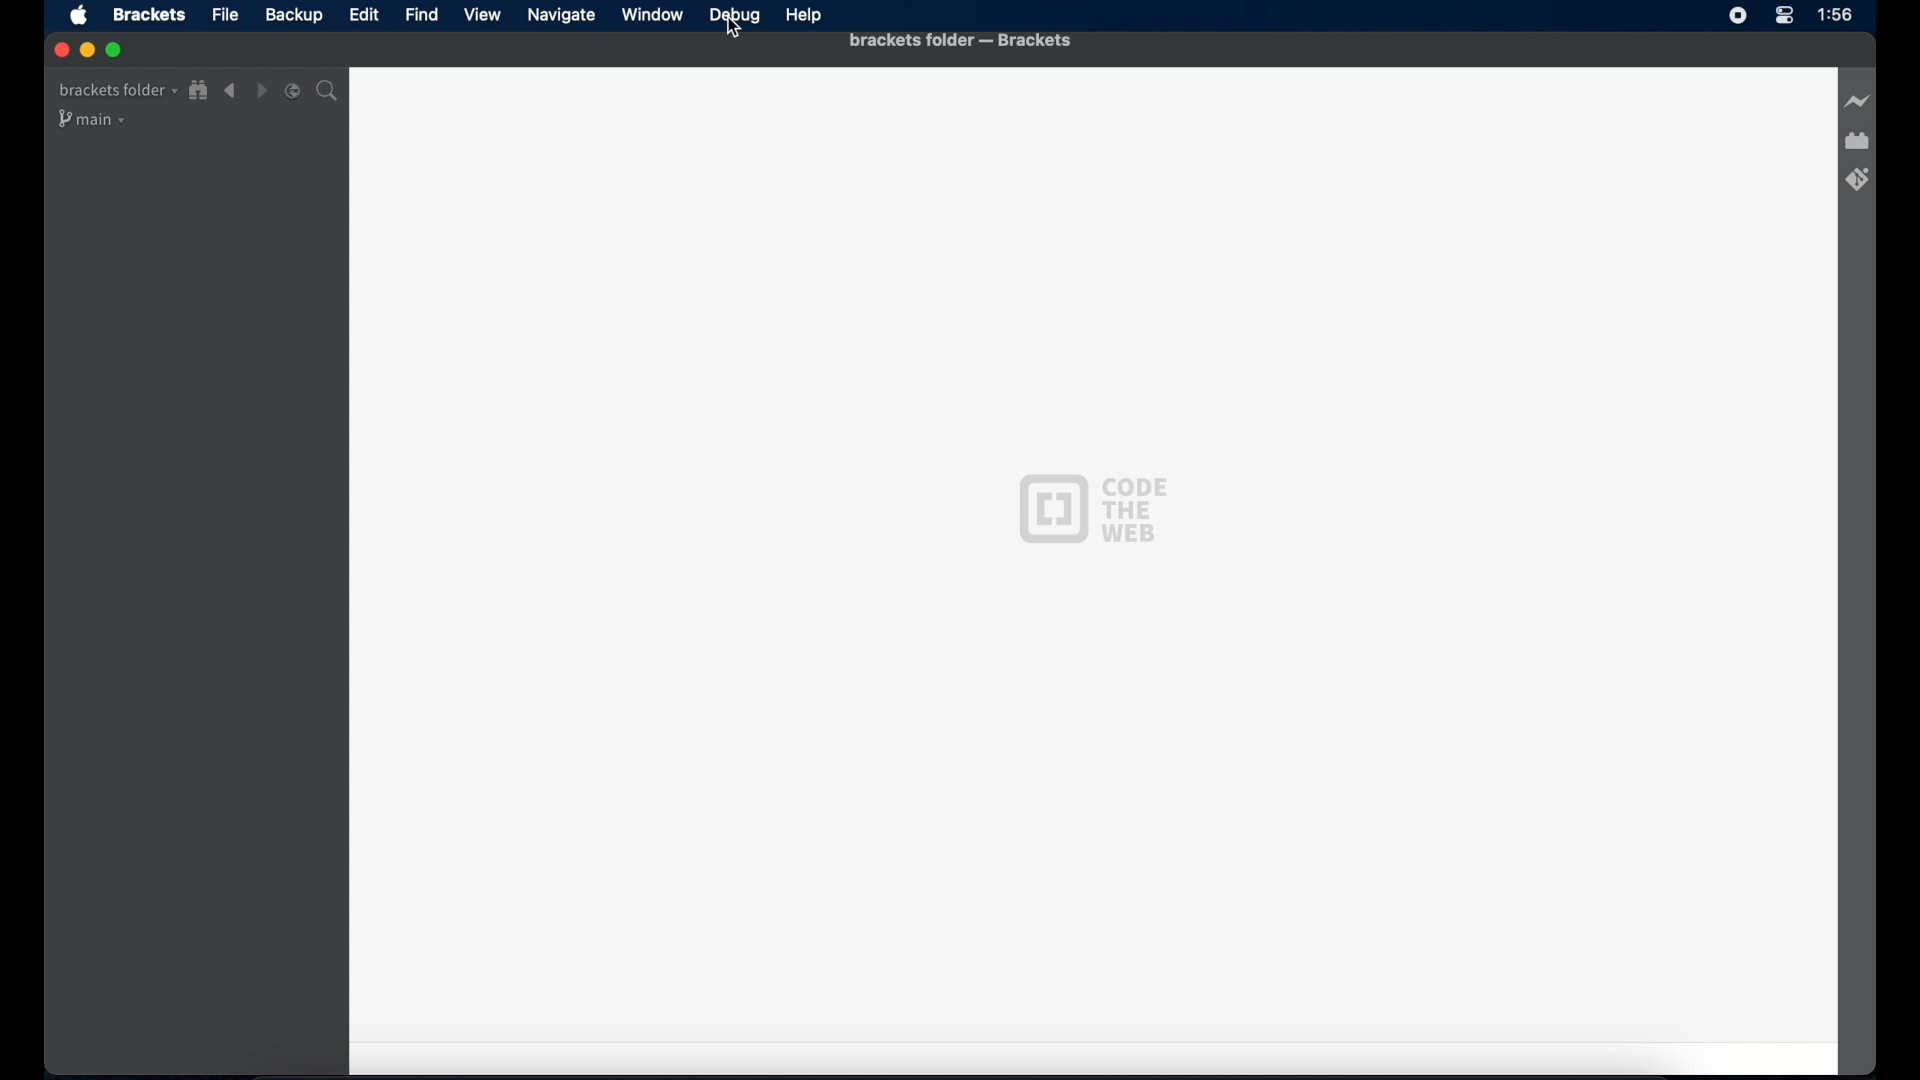 This screenshot has height=1080, width=1920. Describe the element at coordinates (87, 51) in the screenshot. I see `minimize` at that location.